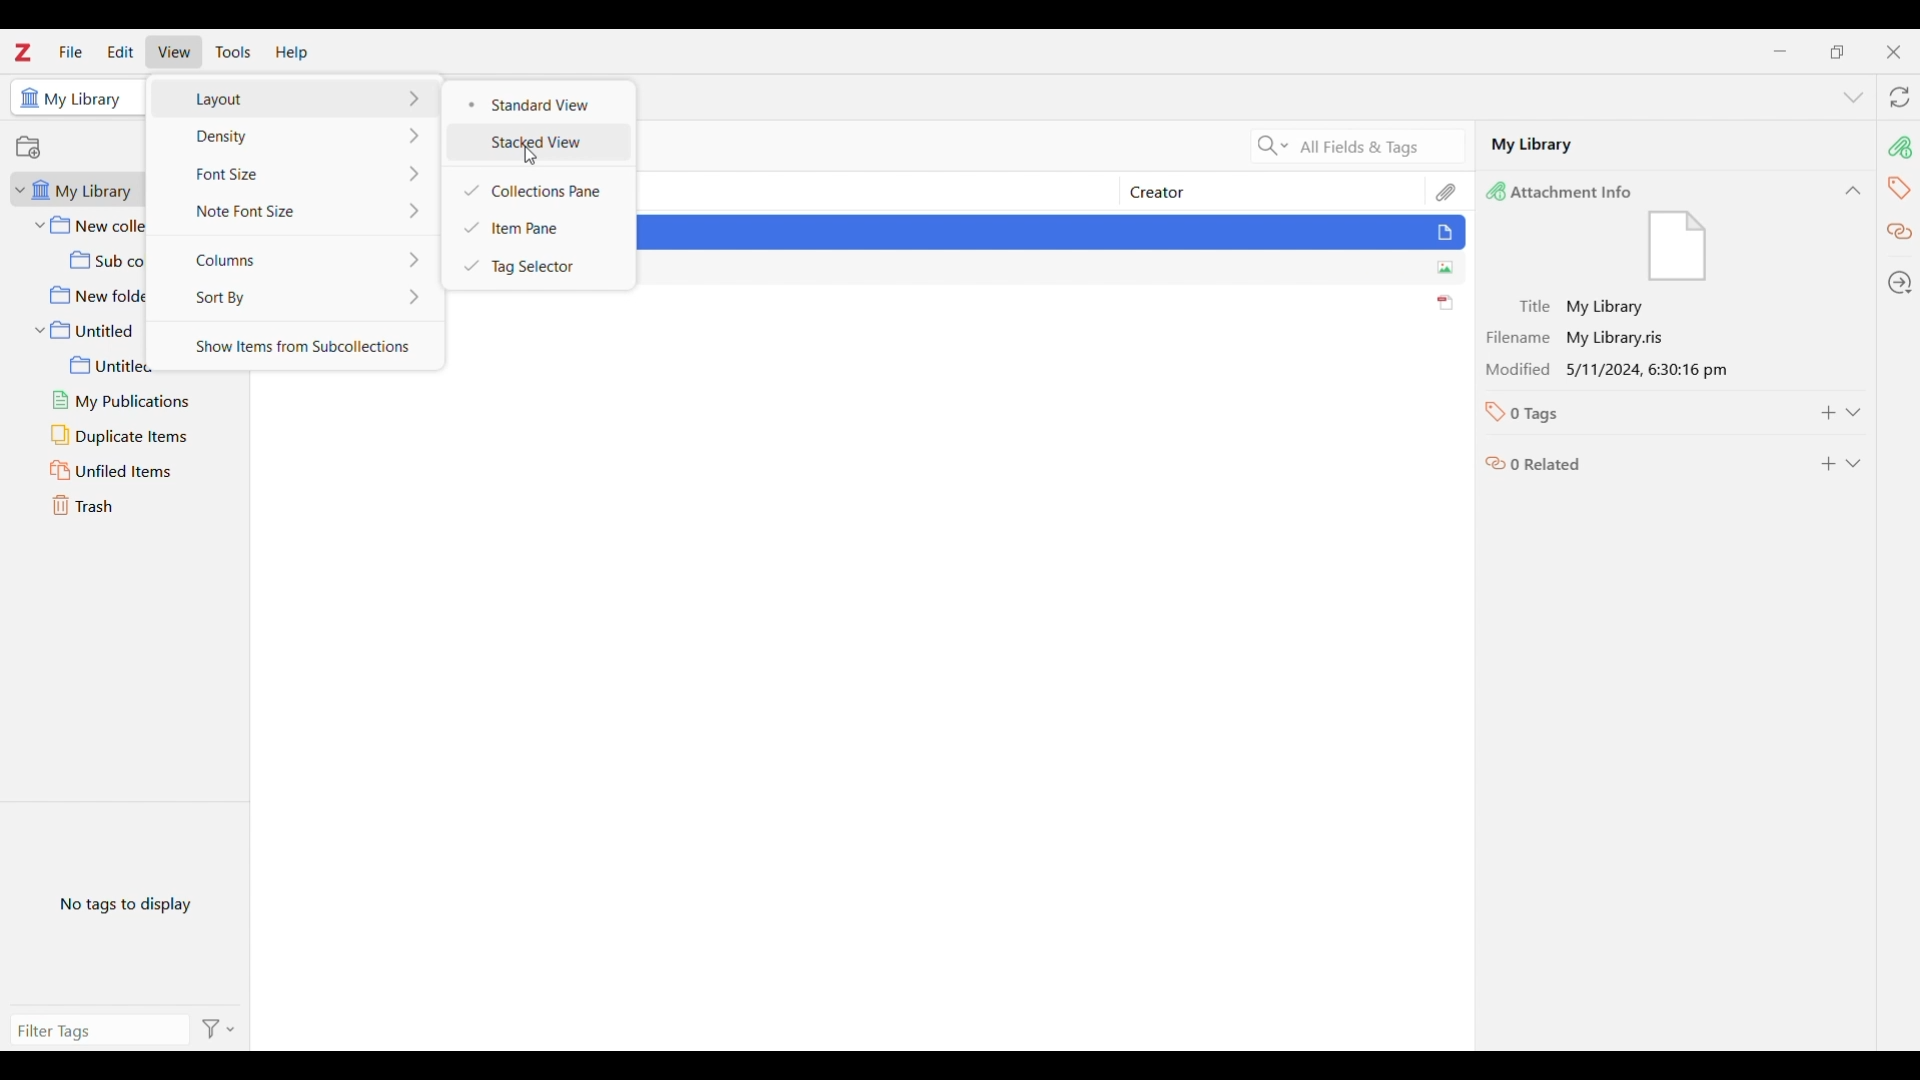 The height and width of the screenshot is (1080, 1920). What do you see at coordinates (91, 1033) in the screenshot?
I see `Type filter tags` at bounding box center [91, 1033].